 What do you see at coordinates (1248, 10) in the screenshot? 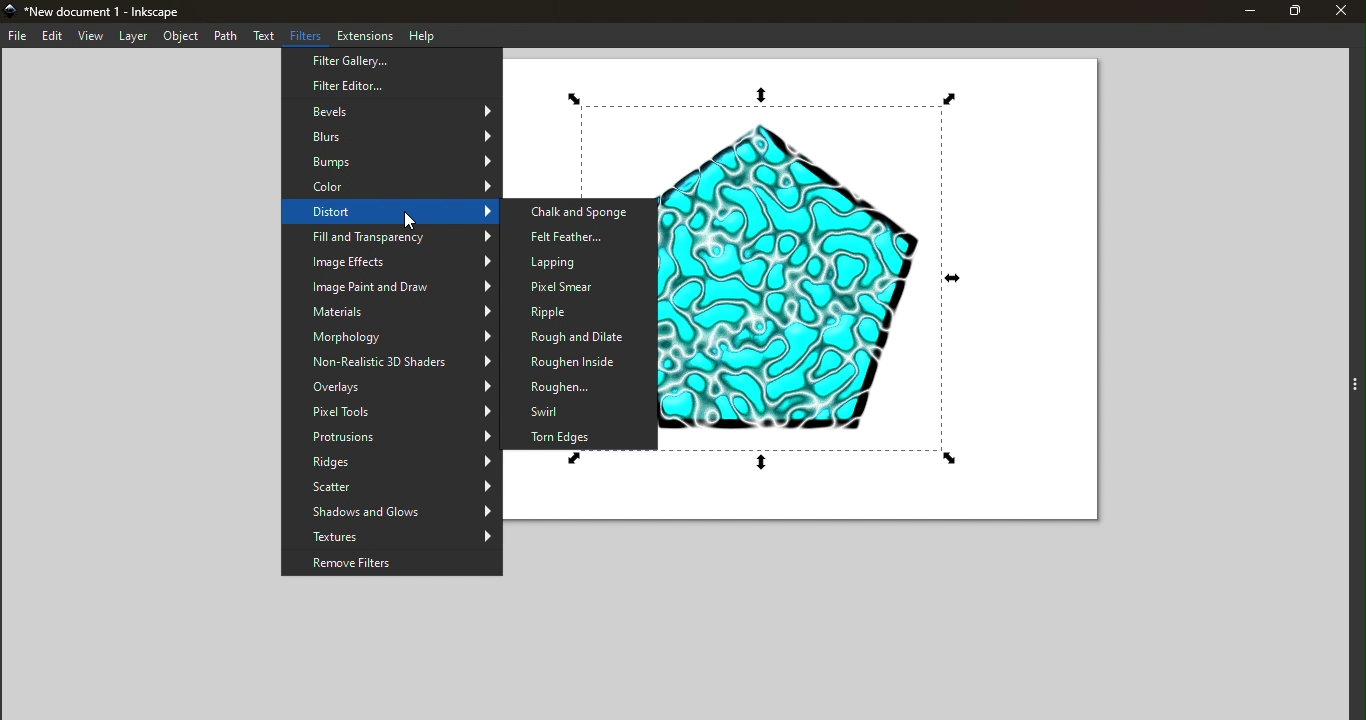
I see `Minimize` at bounding box center [1248, 10].